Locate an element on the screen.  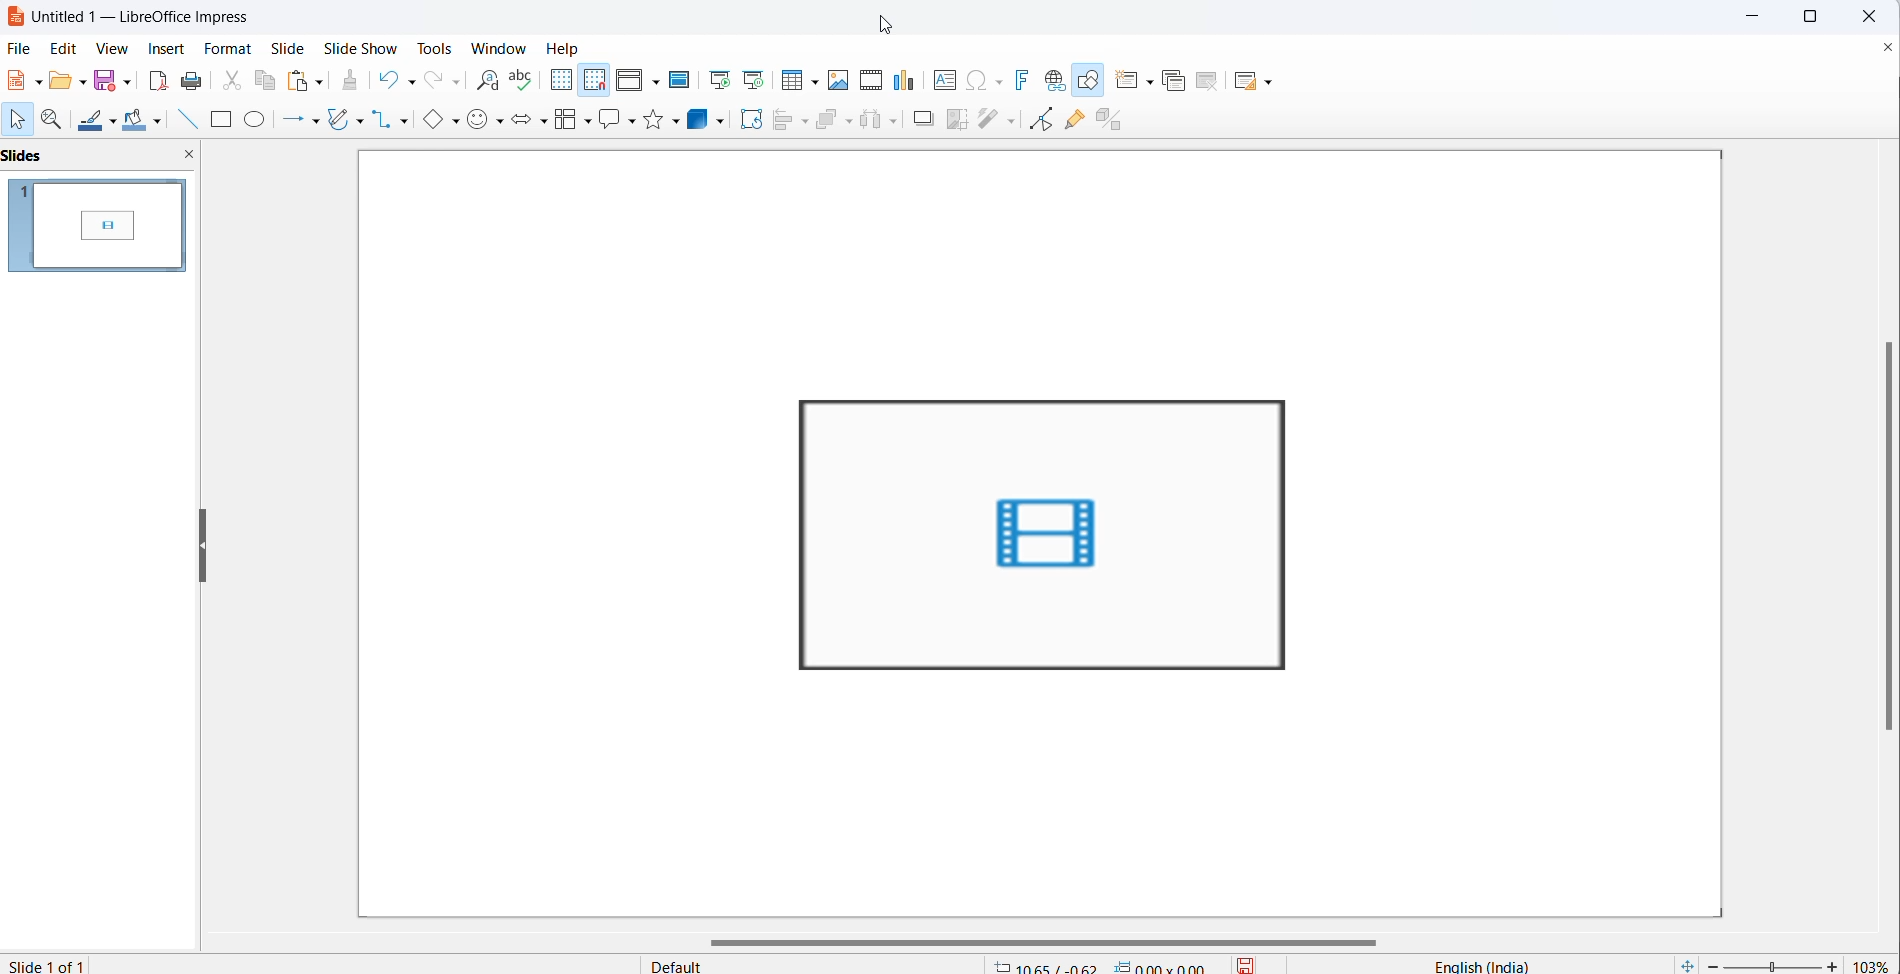
insert images is located at coordinates (841, 83).